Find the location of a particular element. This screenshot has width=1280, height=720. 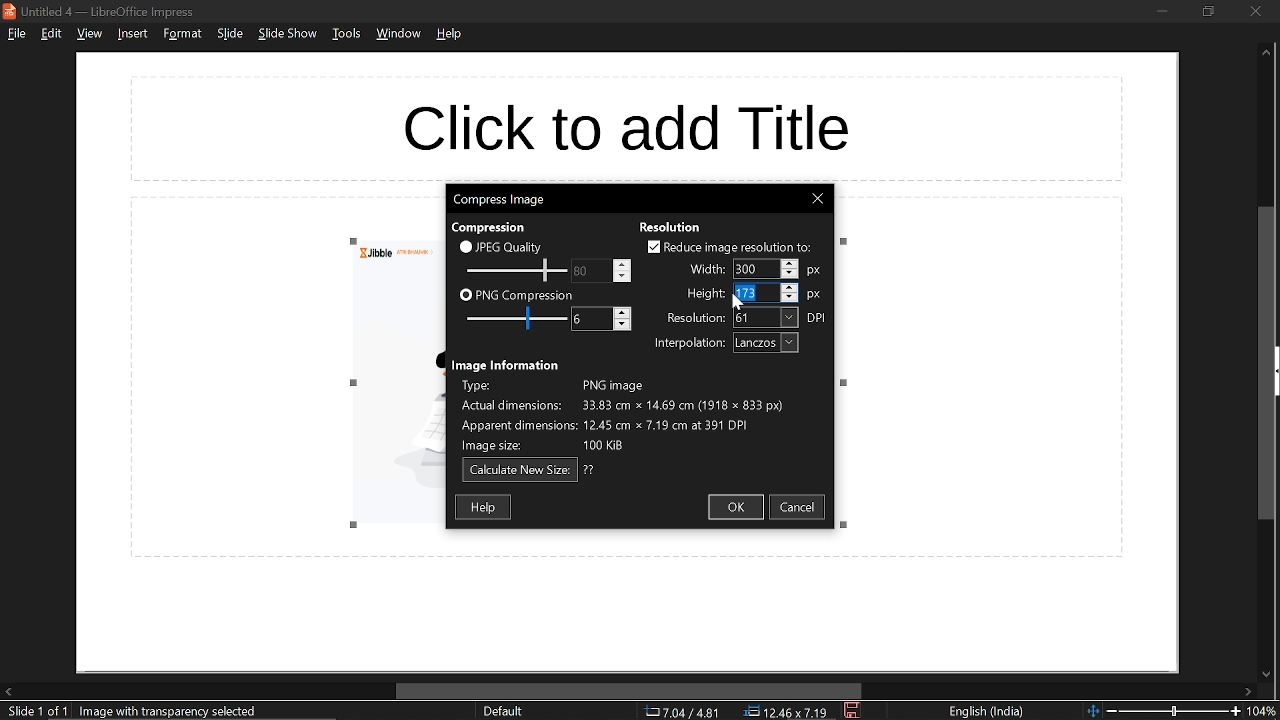

help is located at coordinates (484, 507).